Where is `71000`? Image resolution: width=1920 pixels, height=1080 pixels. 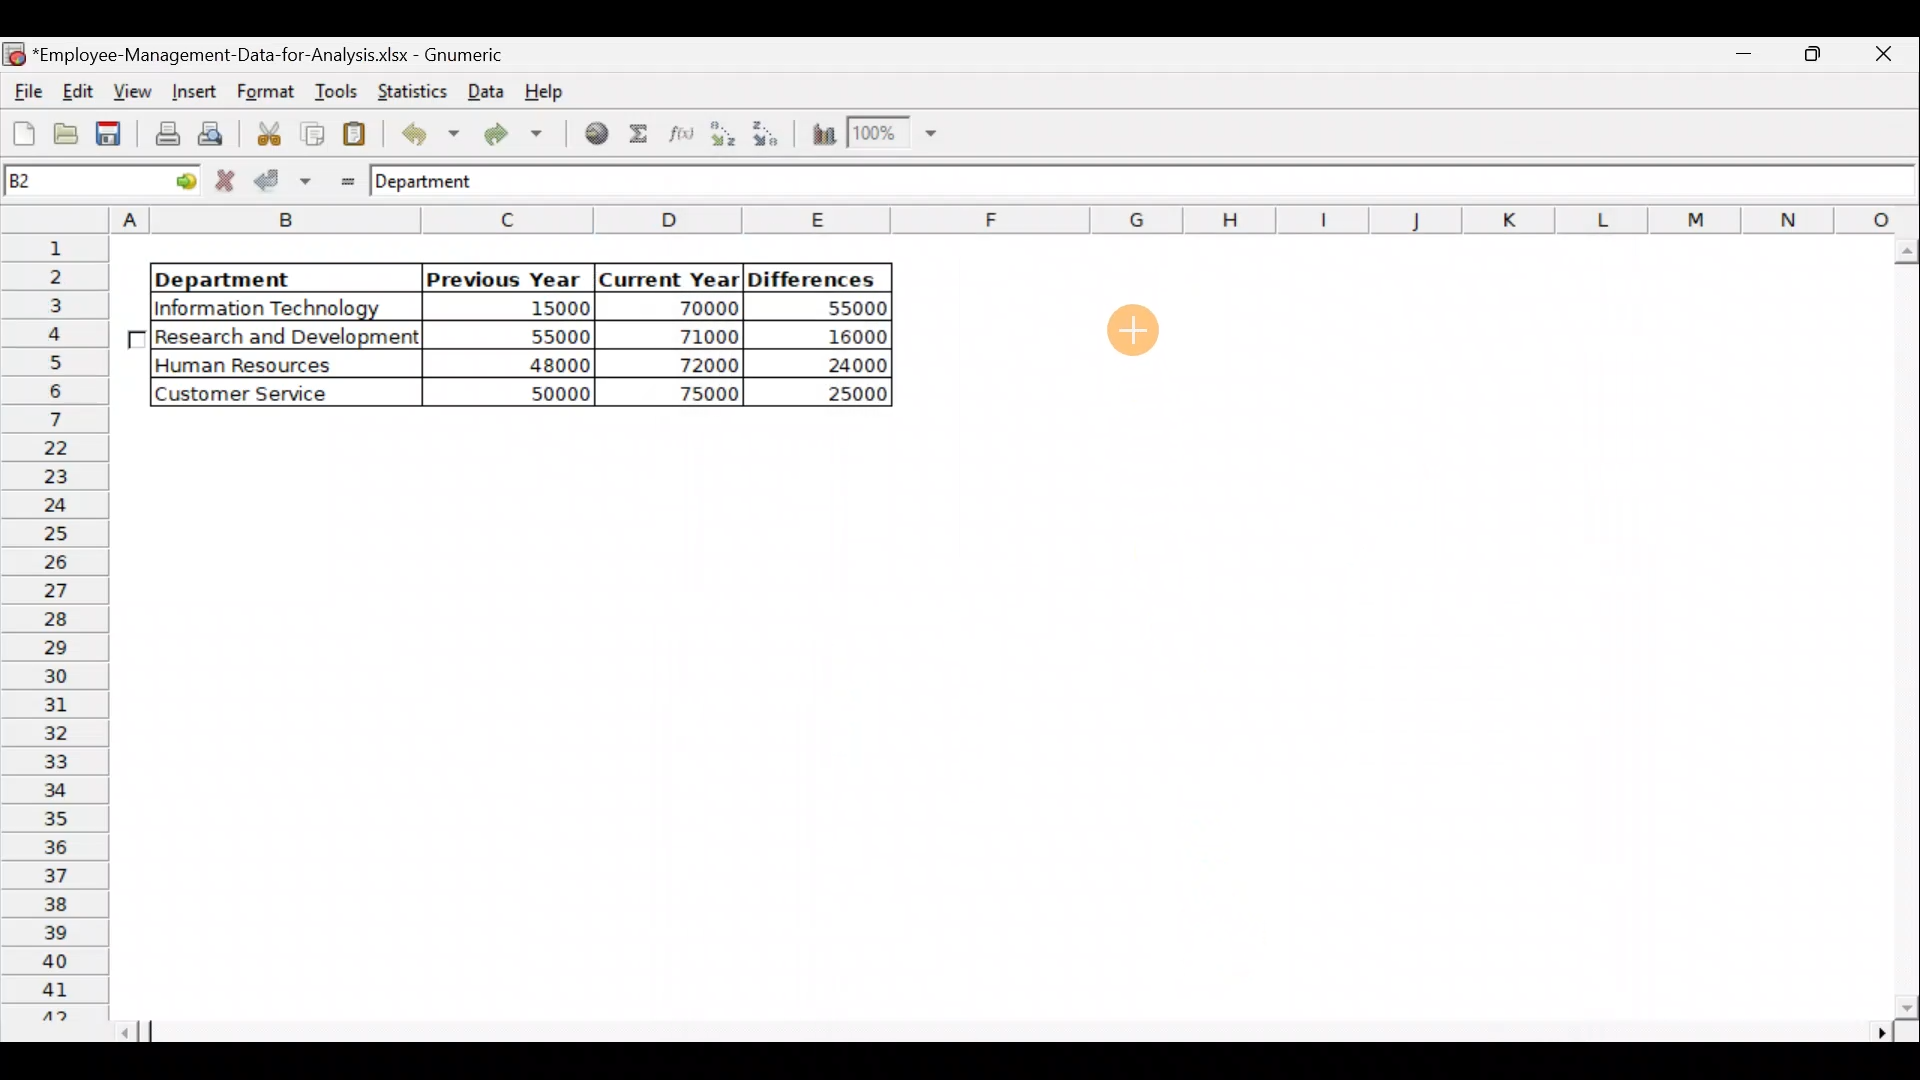
71000 is located at coordinates (692, 335).